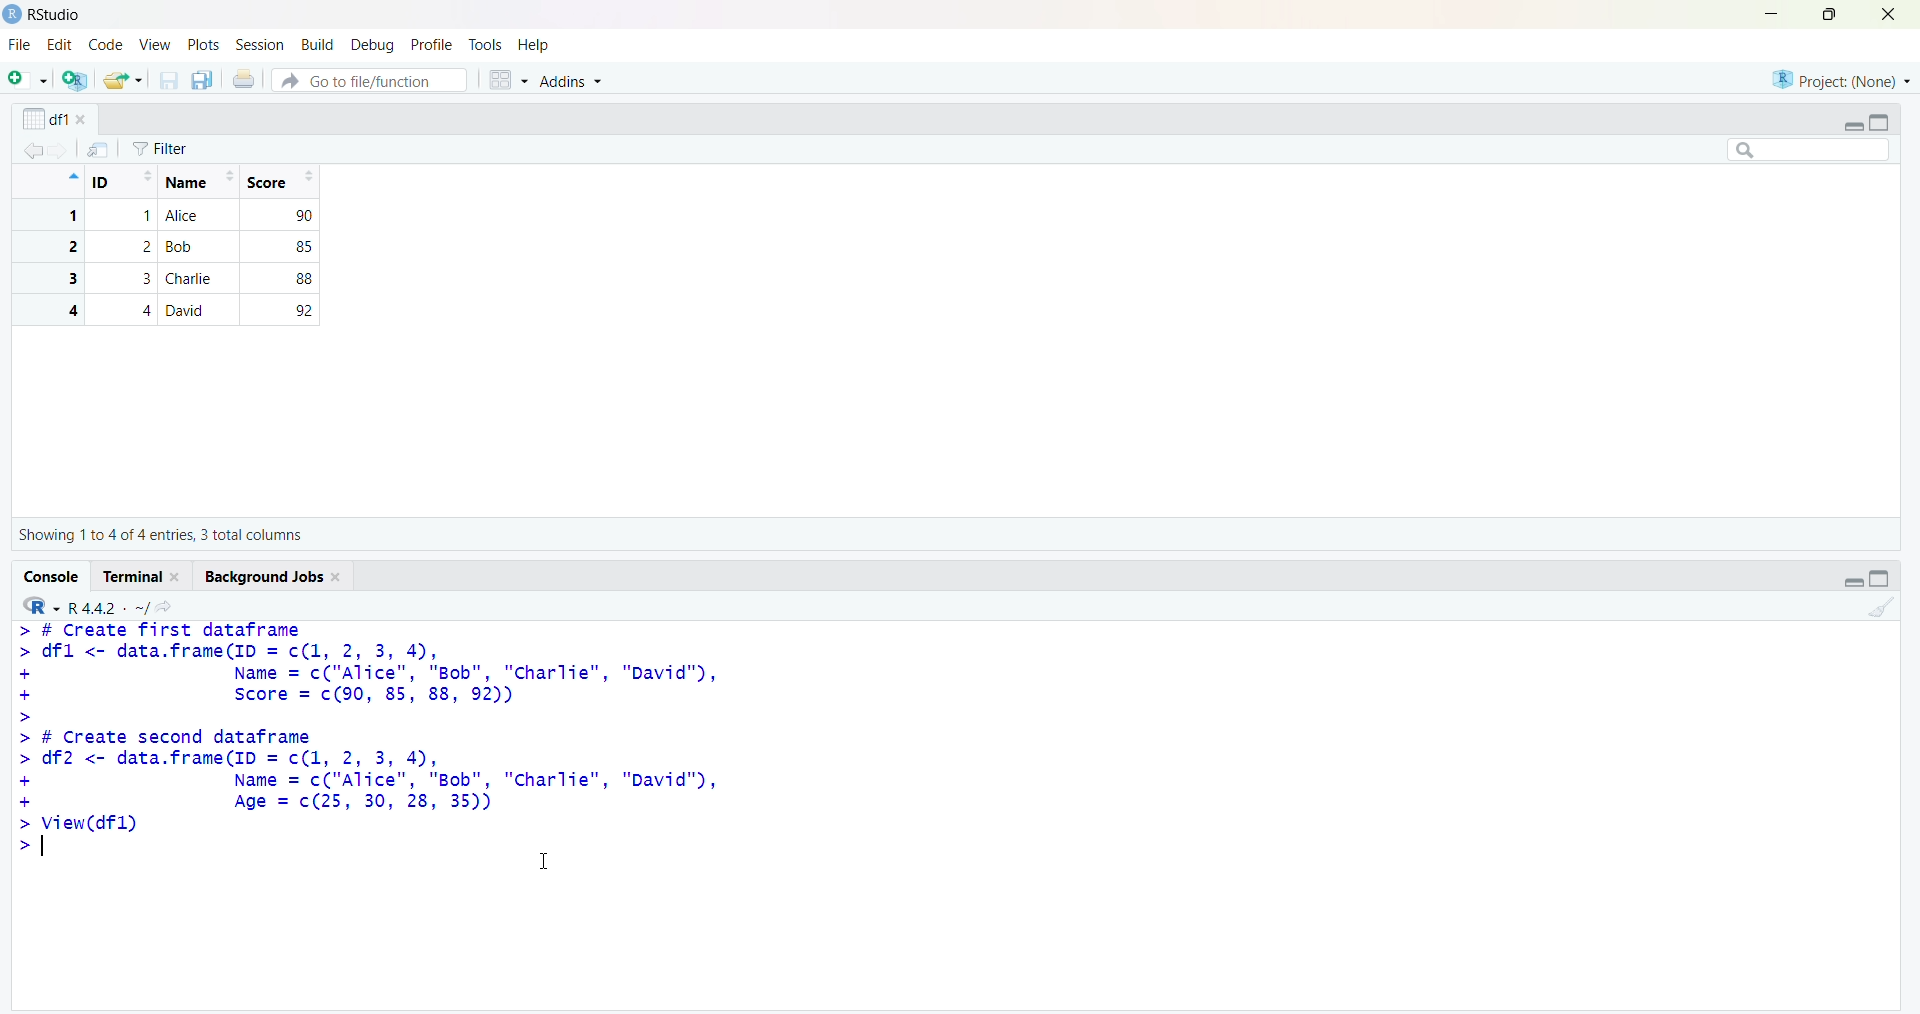 The image size is (1920, 1014). Describe the element at coordinates (375, 46) in the screenshot. I see `debug` at that location.